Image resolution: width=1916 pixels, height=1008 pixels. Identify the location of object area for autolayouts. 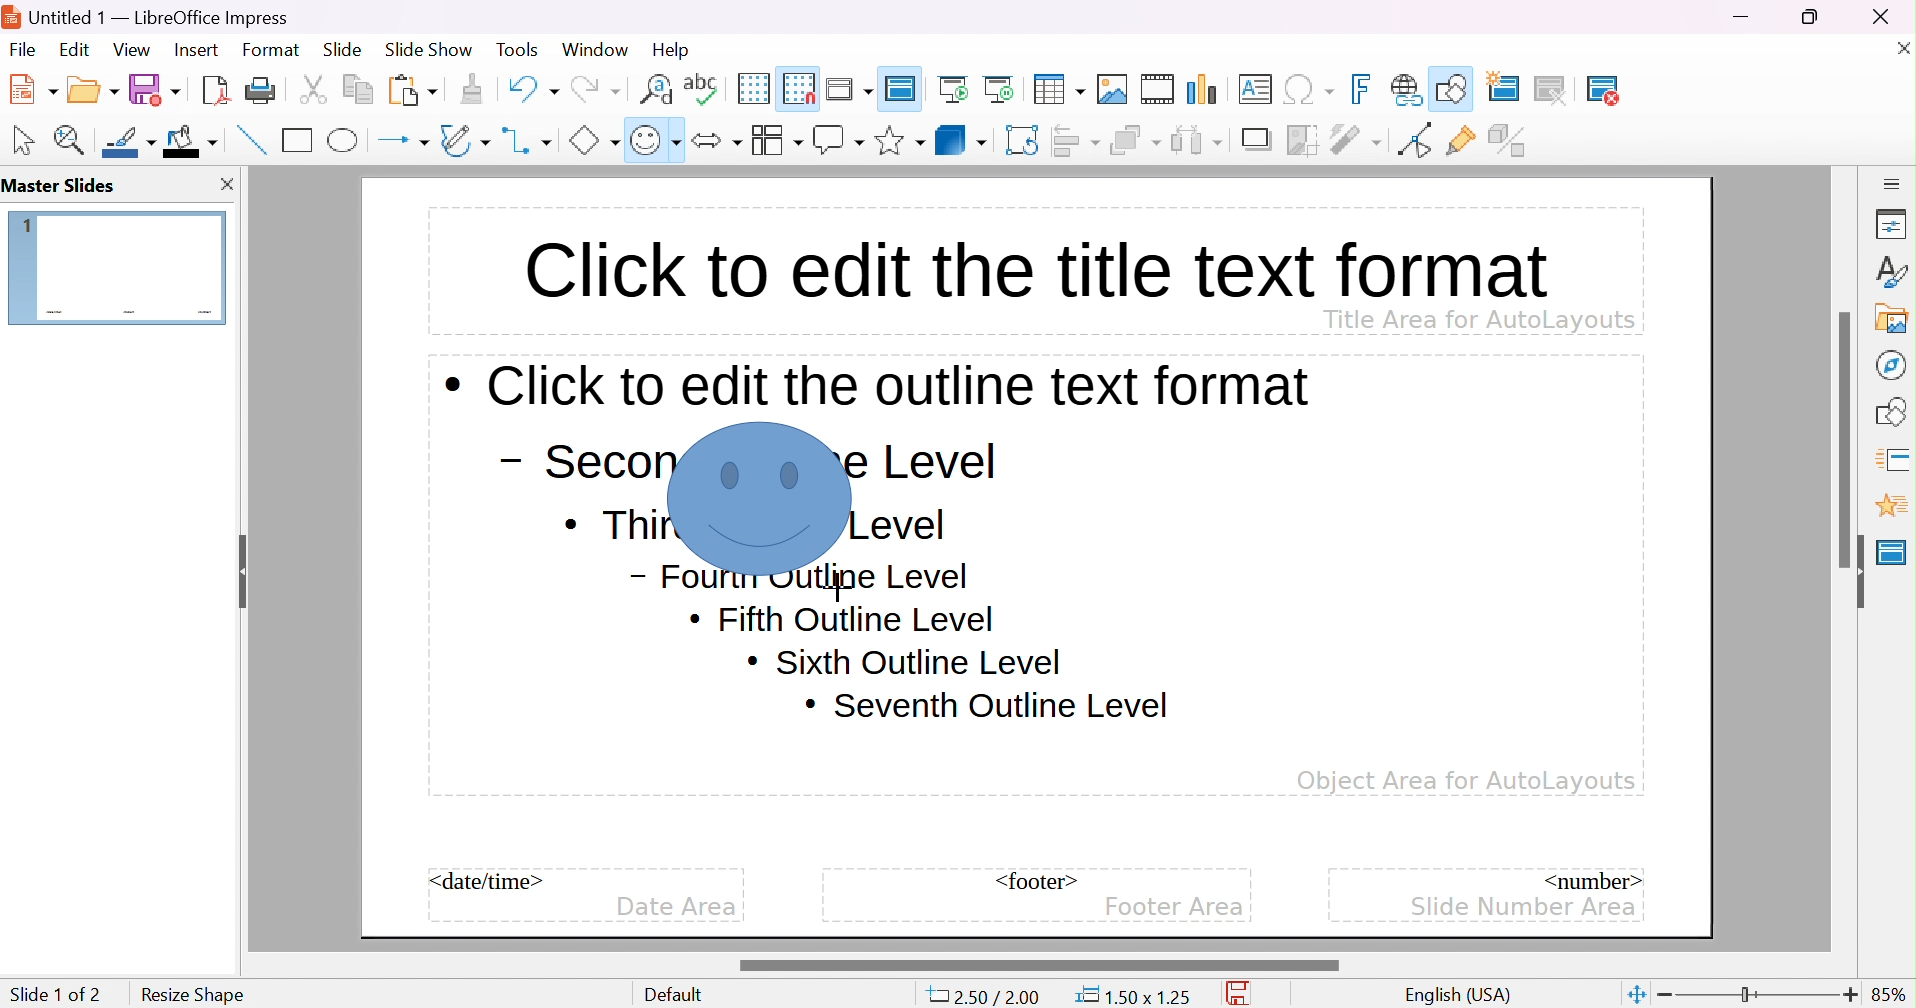
(1466, 781).